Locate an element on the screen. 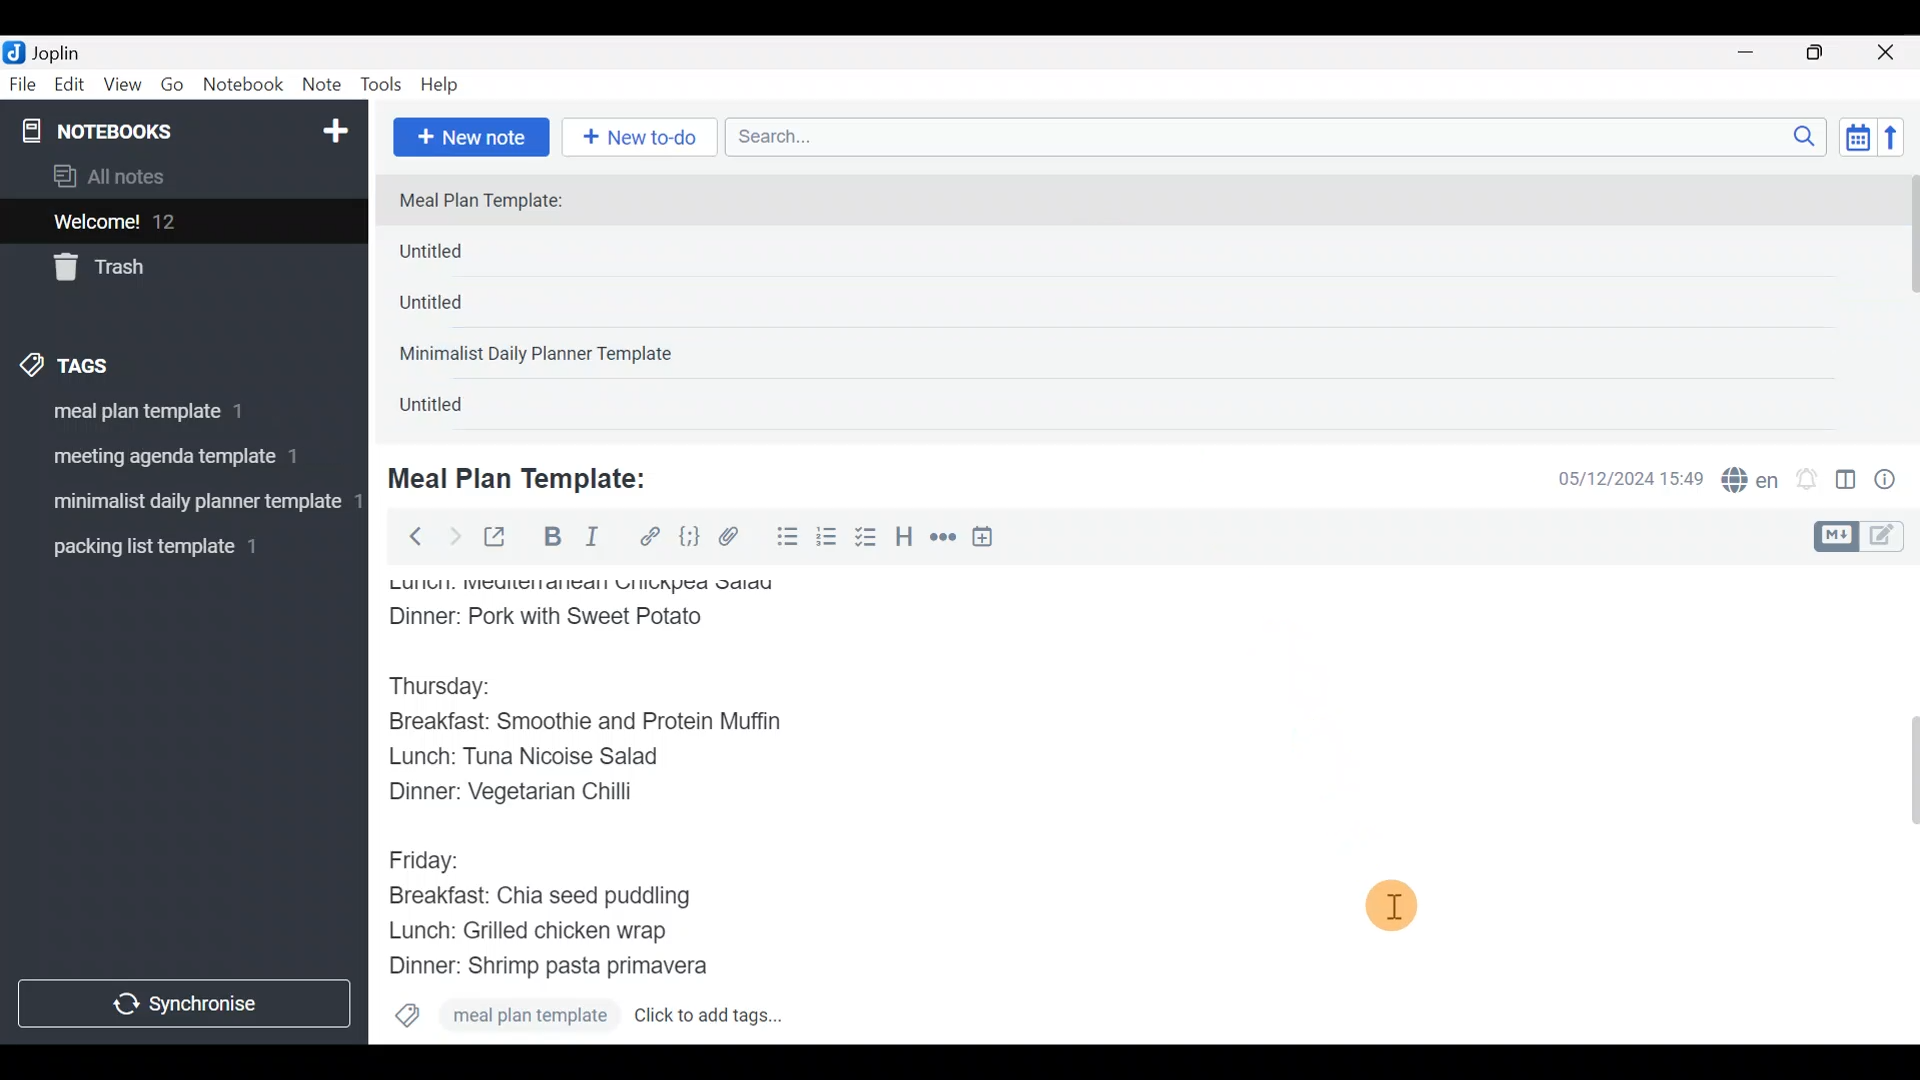  Dinner: Shrimp pasta primavera is located at coordinates (568, 968).